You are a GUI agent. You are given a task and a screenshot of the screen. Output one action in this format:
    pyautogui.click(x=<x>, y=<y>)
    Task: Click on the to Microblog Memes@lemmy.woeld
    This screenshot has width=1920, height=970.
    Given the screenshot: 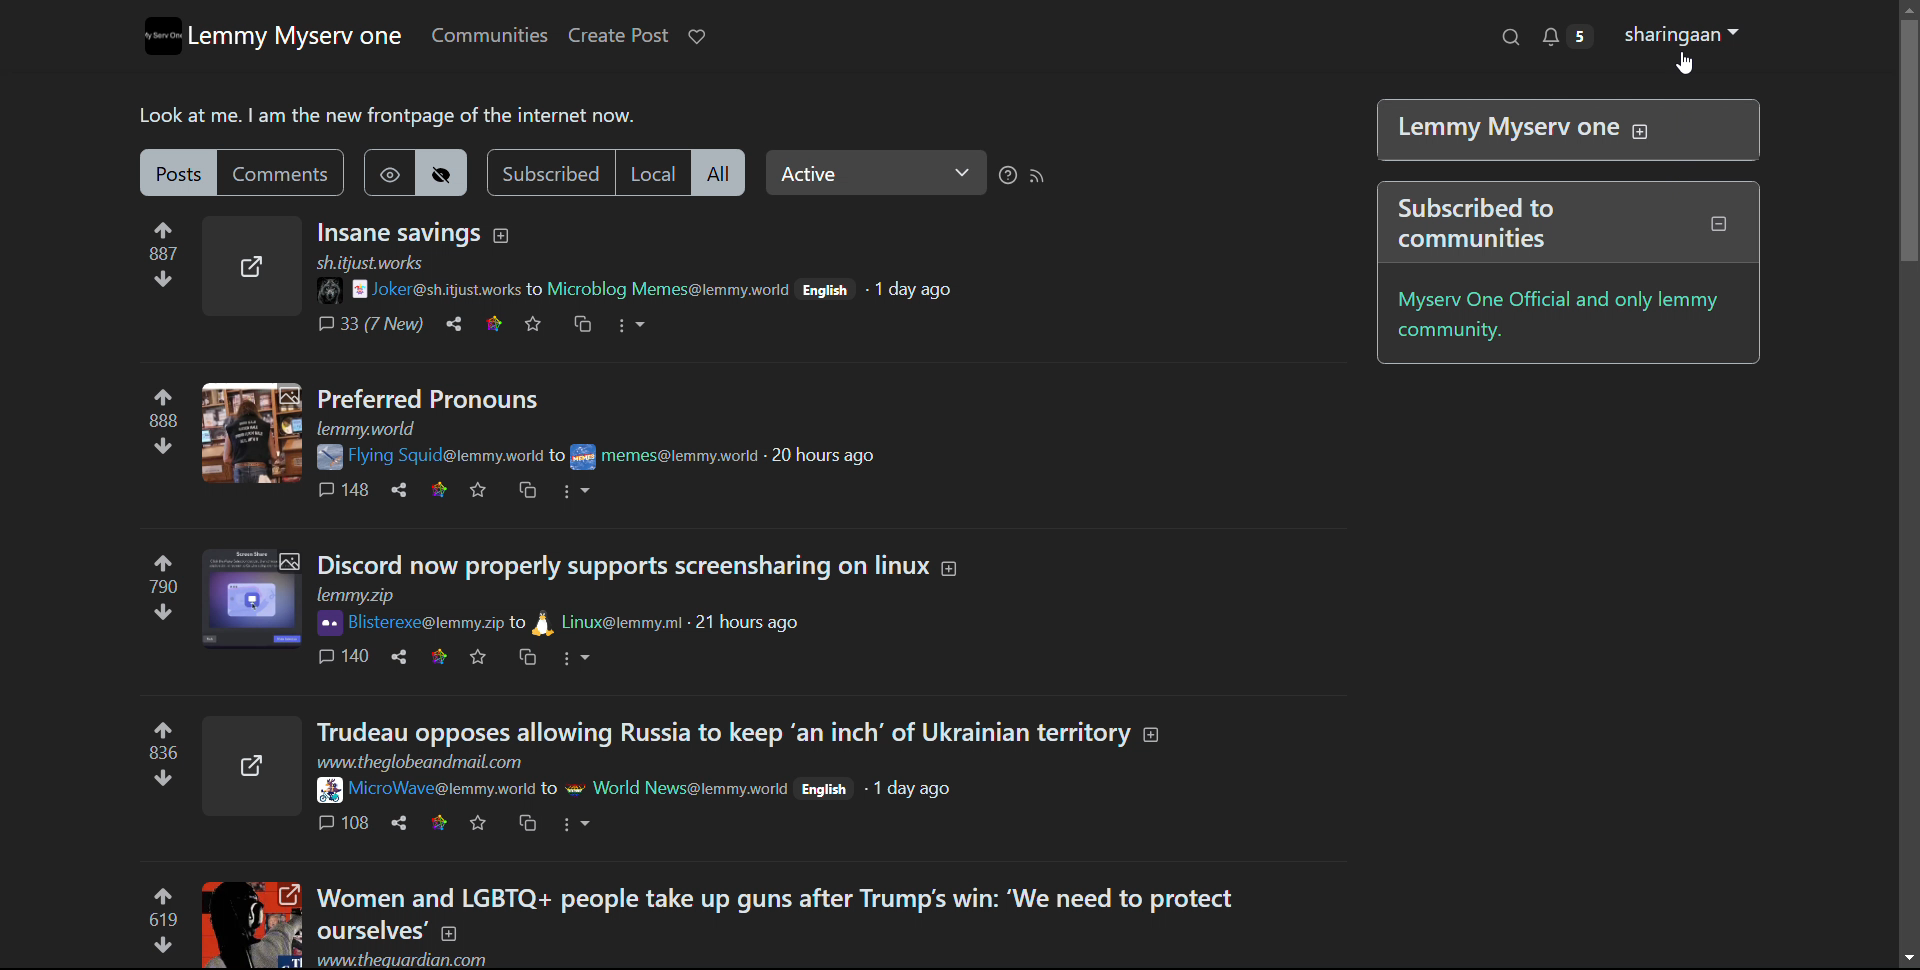 What is the action you would take?
    pyautogui.click(x=658, y=290)
    